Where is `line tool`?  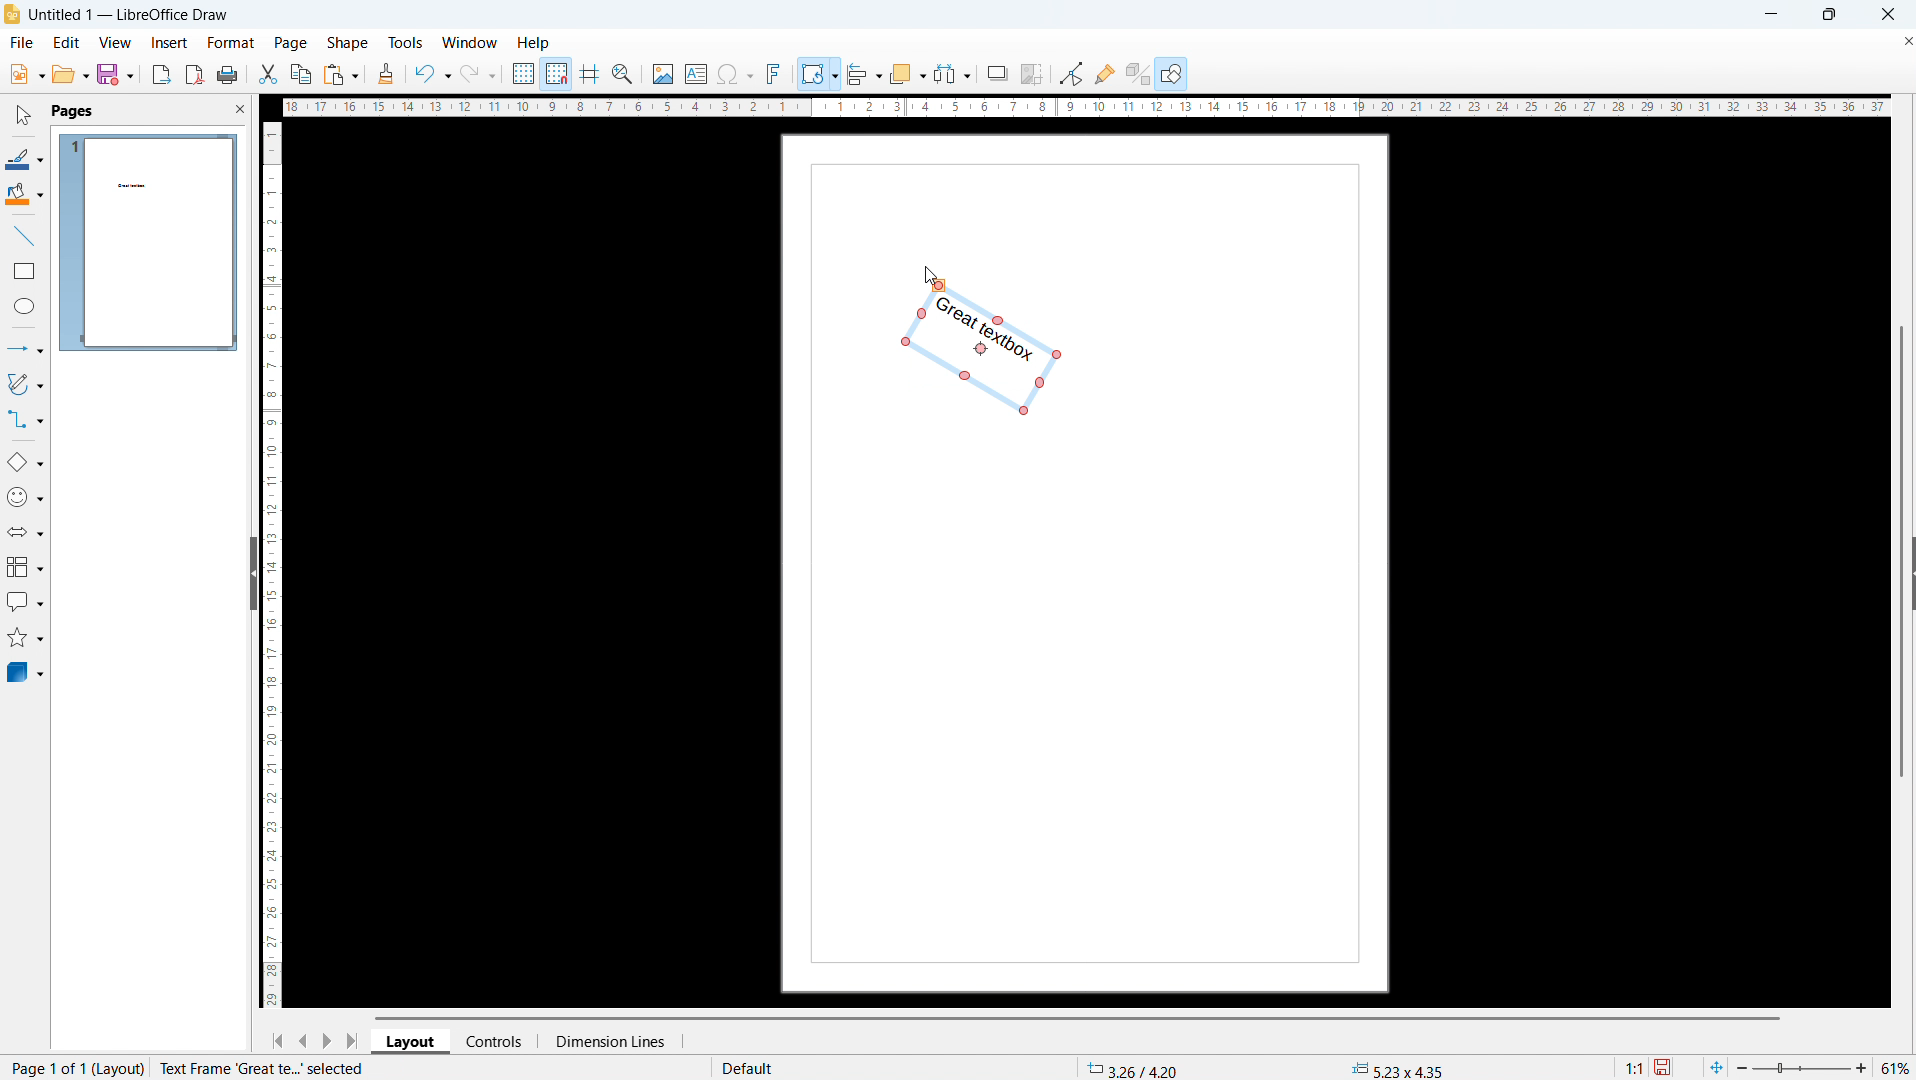 line tool is located at coordinates (24, 234).